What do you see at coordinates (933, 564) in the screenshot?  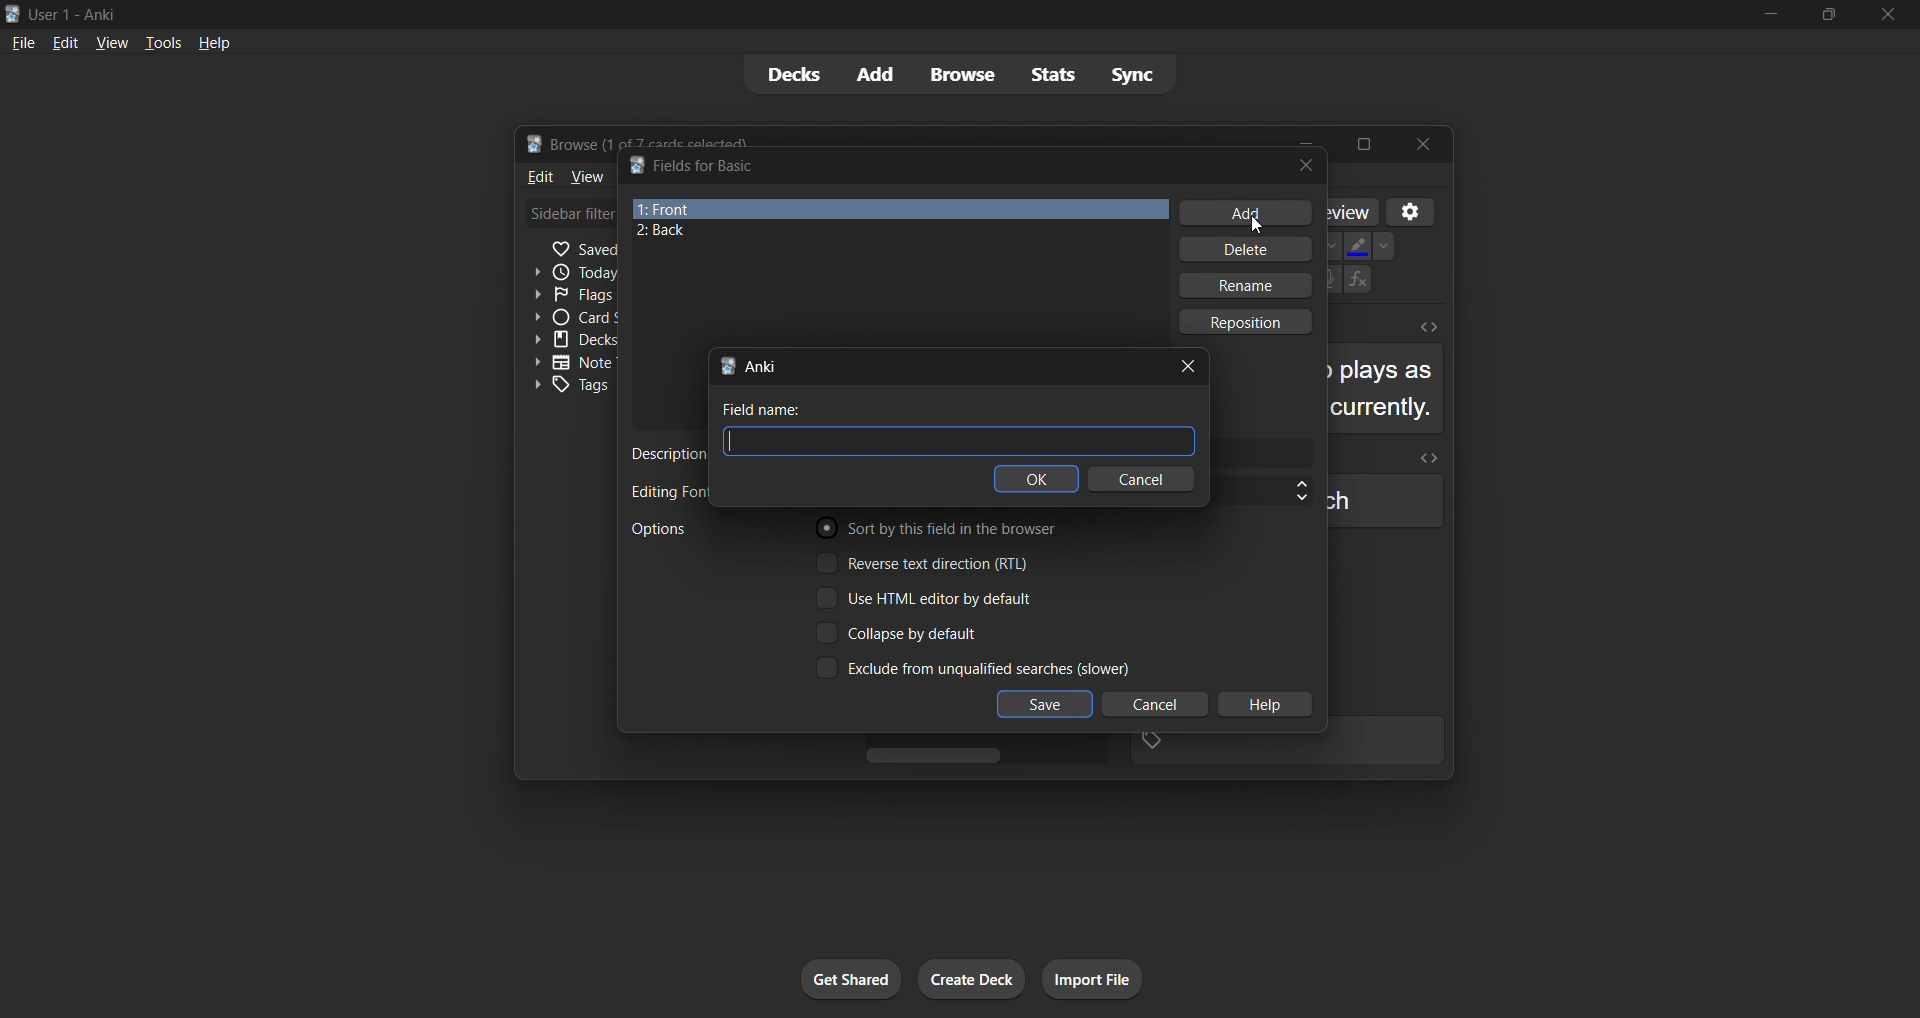 I see `Reverse text direction(RTL)` at bounding box center [933, 564].